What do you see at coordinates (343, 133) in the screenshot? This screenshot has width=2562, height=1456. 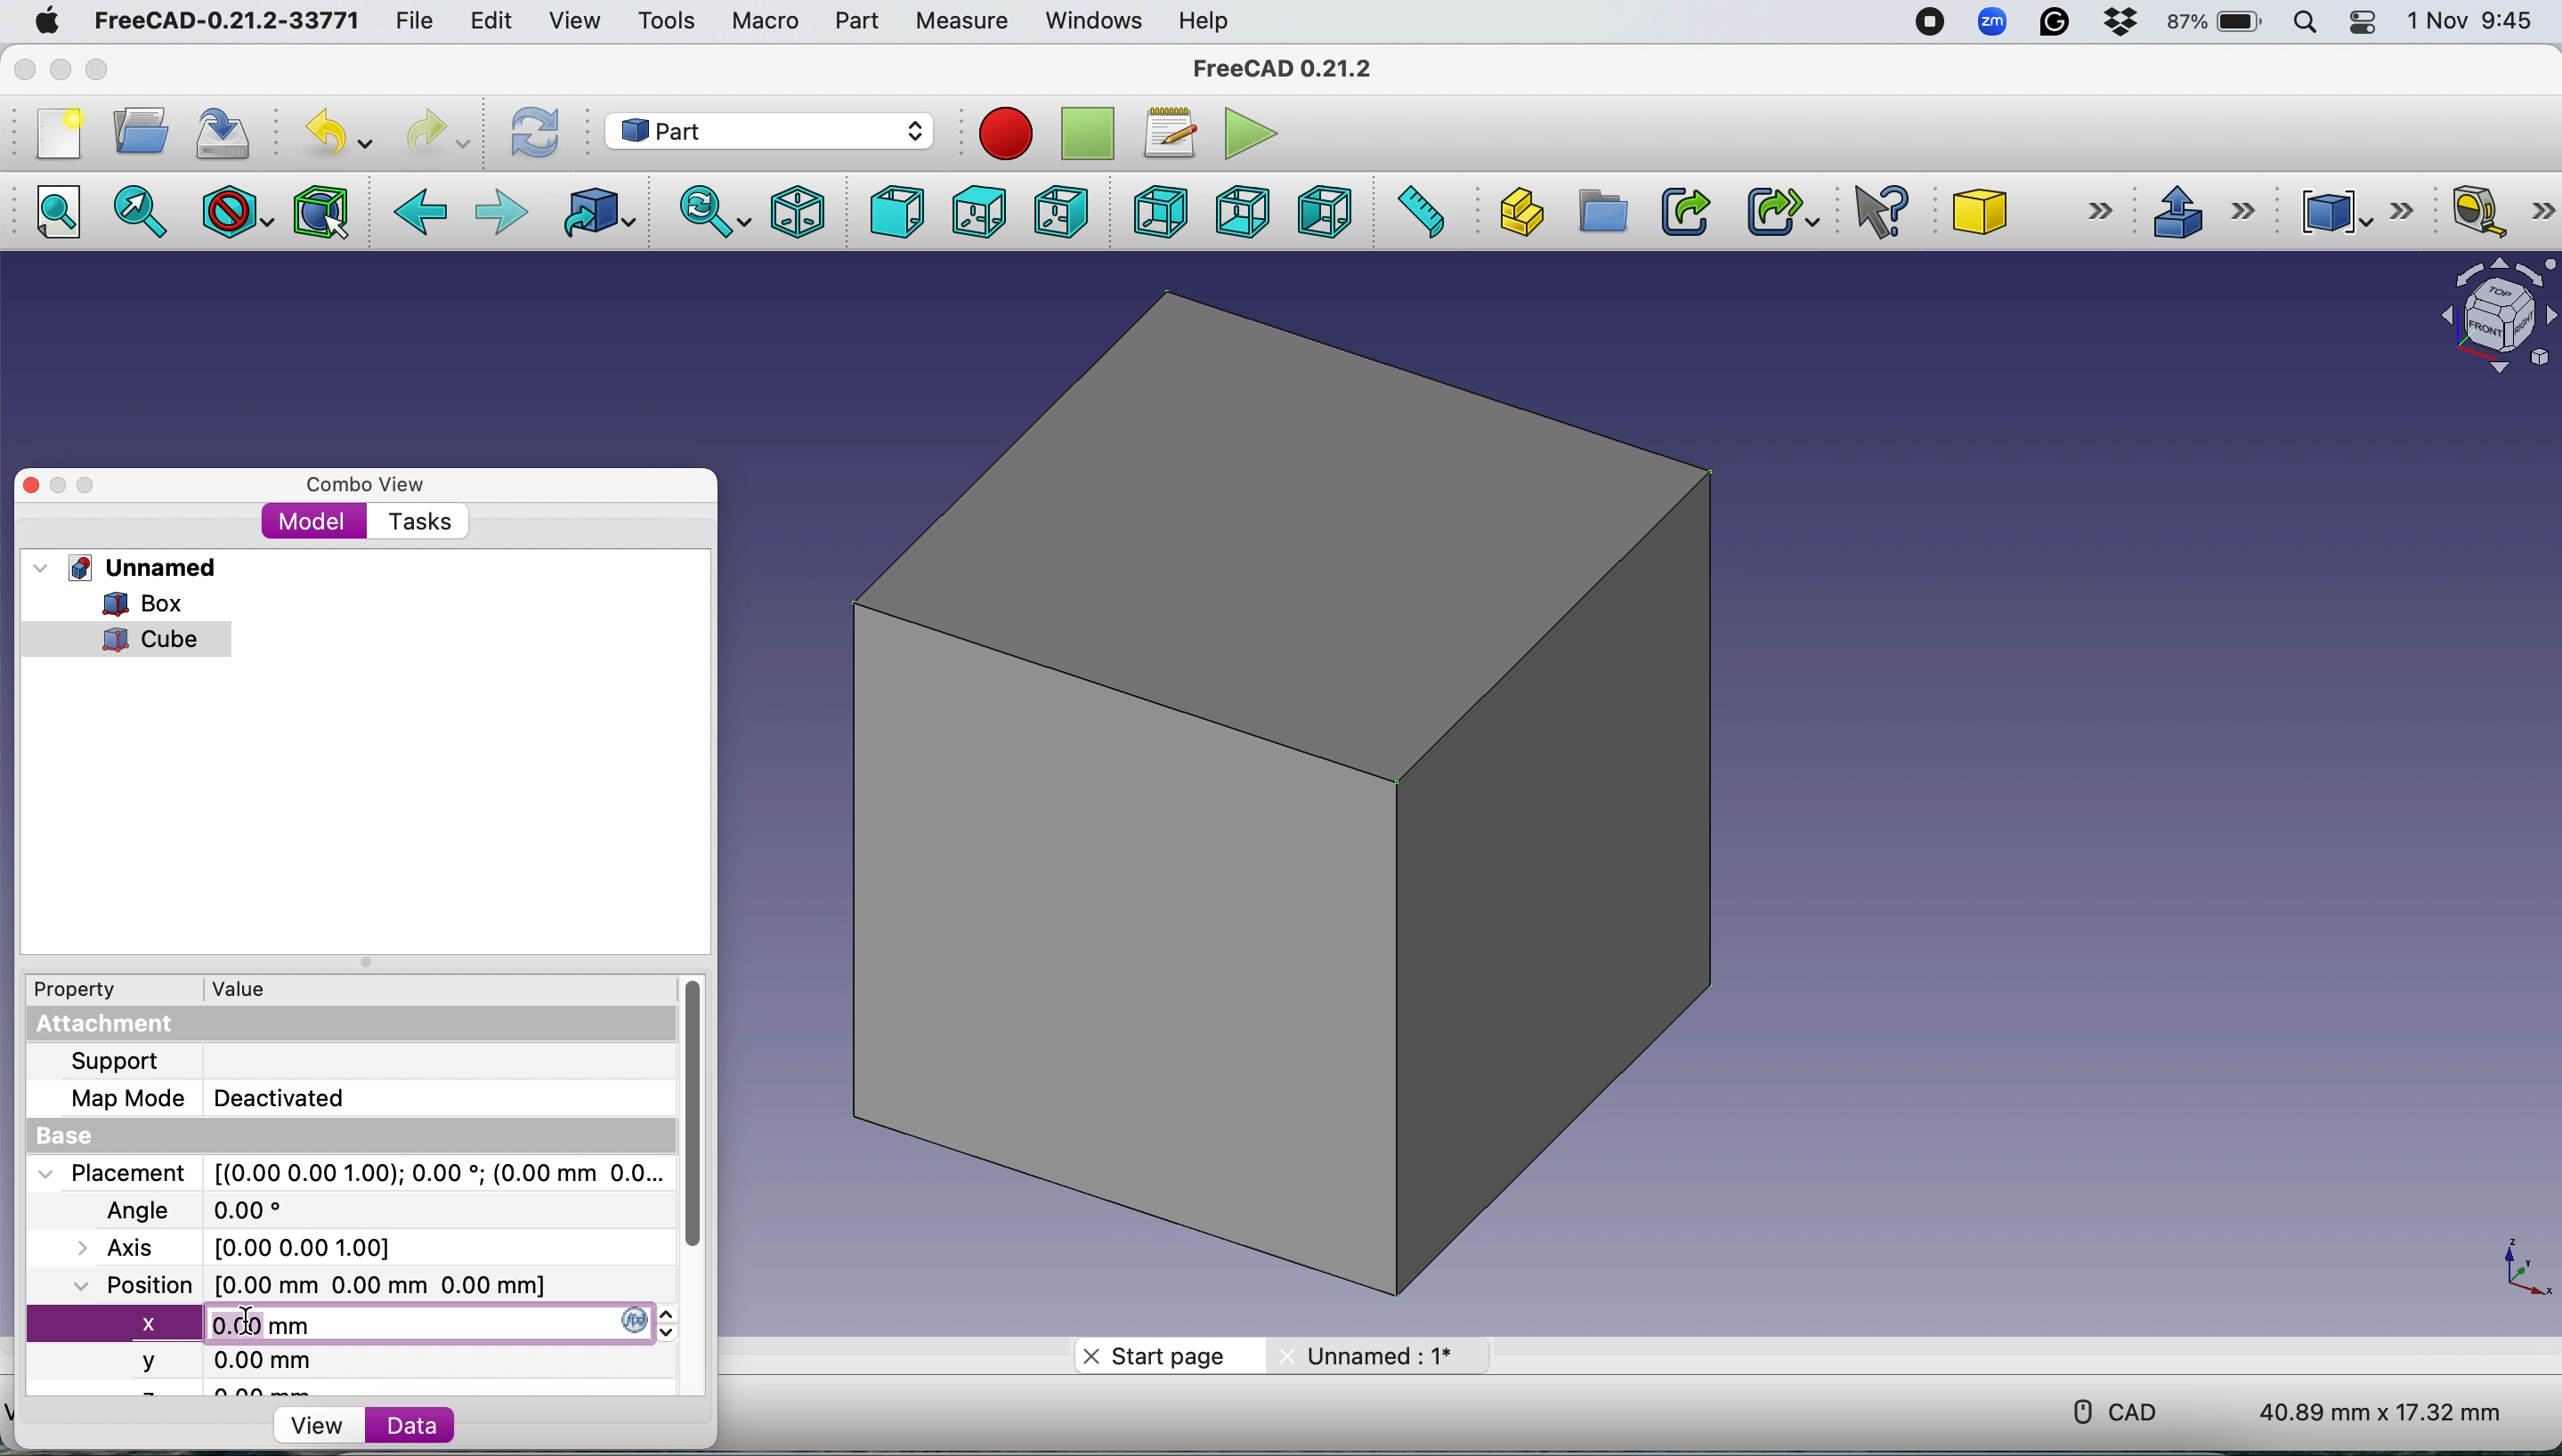 I see `Undo` at bounding box center [343, 133].